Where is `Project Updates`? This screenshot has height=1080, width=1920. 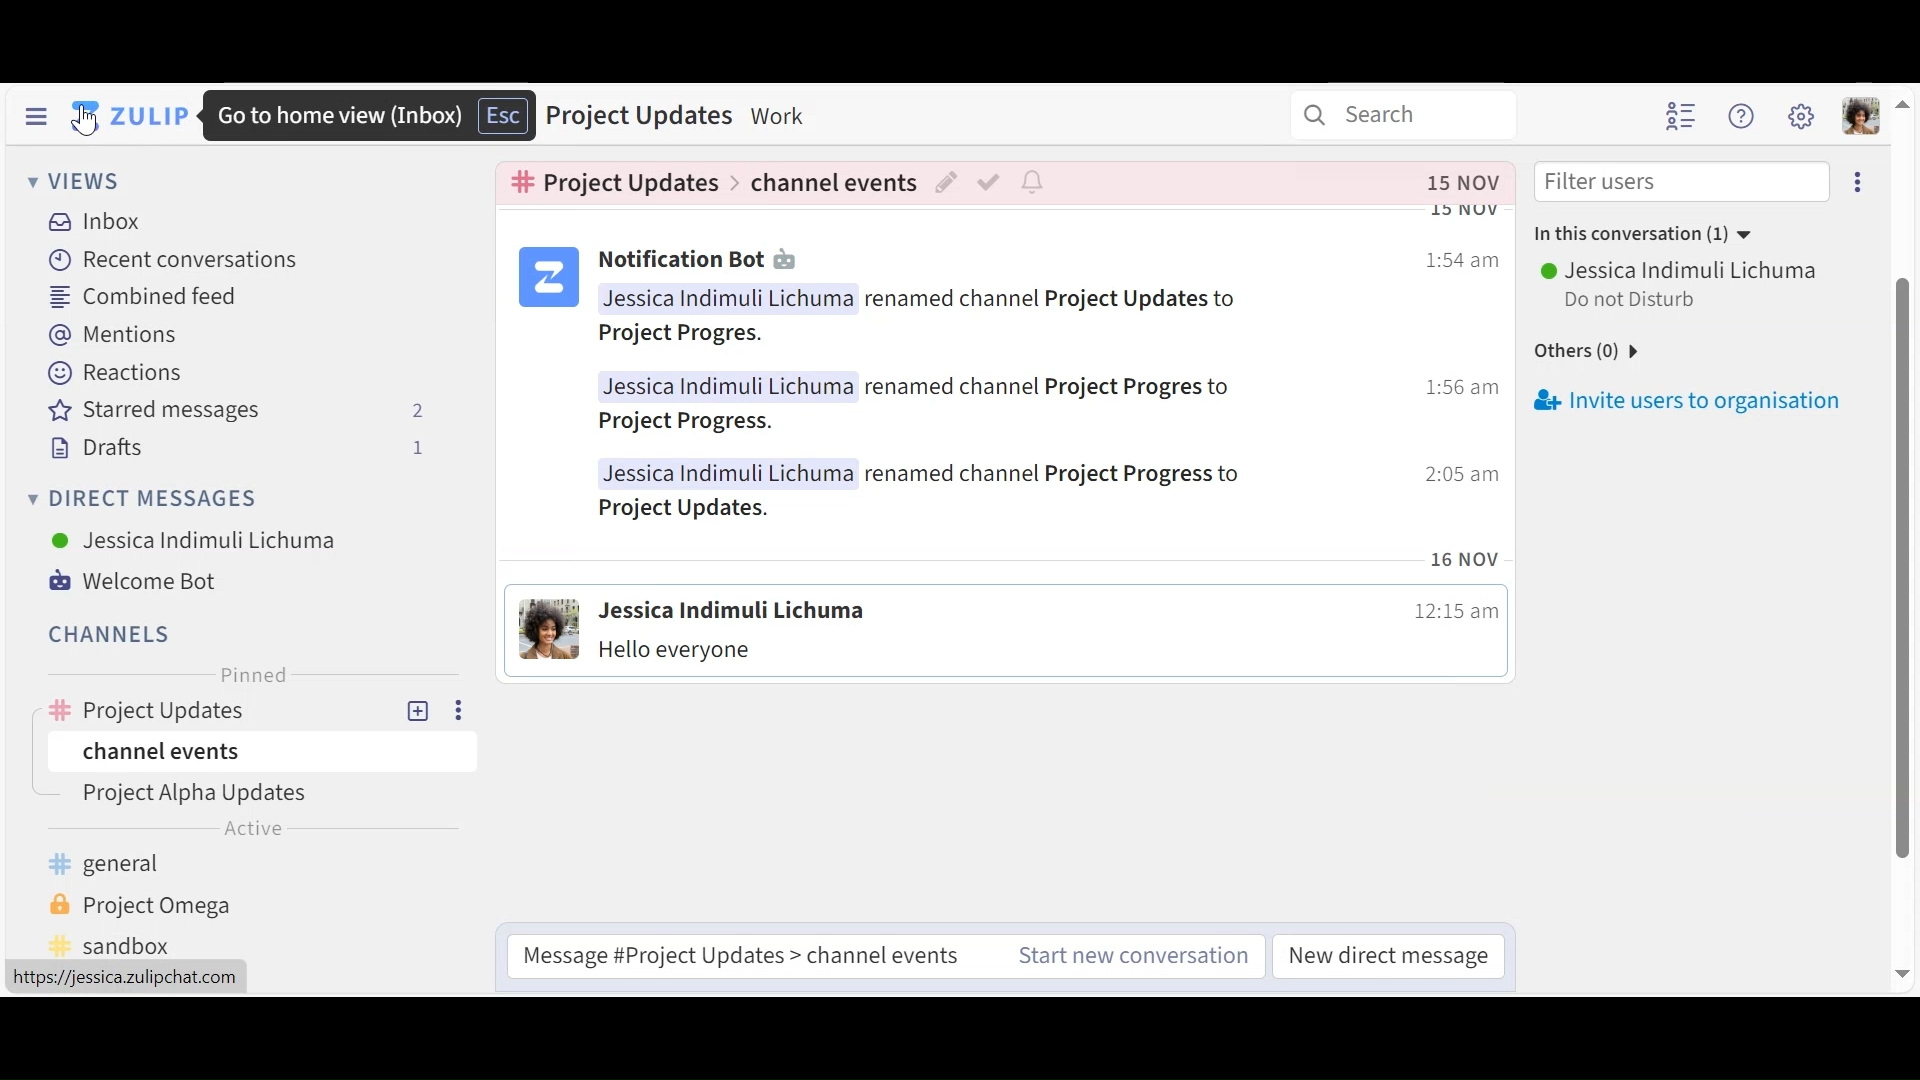
Project Updates is located at coordinates (218, 711).